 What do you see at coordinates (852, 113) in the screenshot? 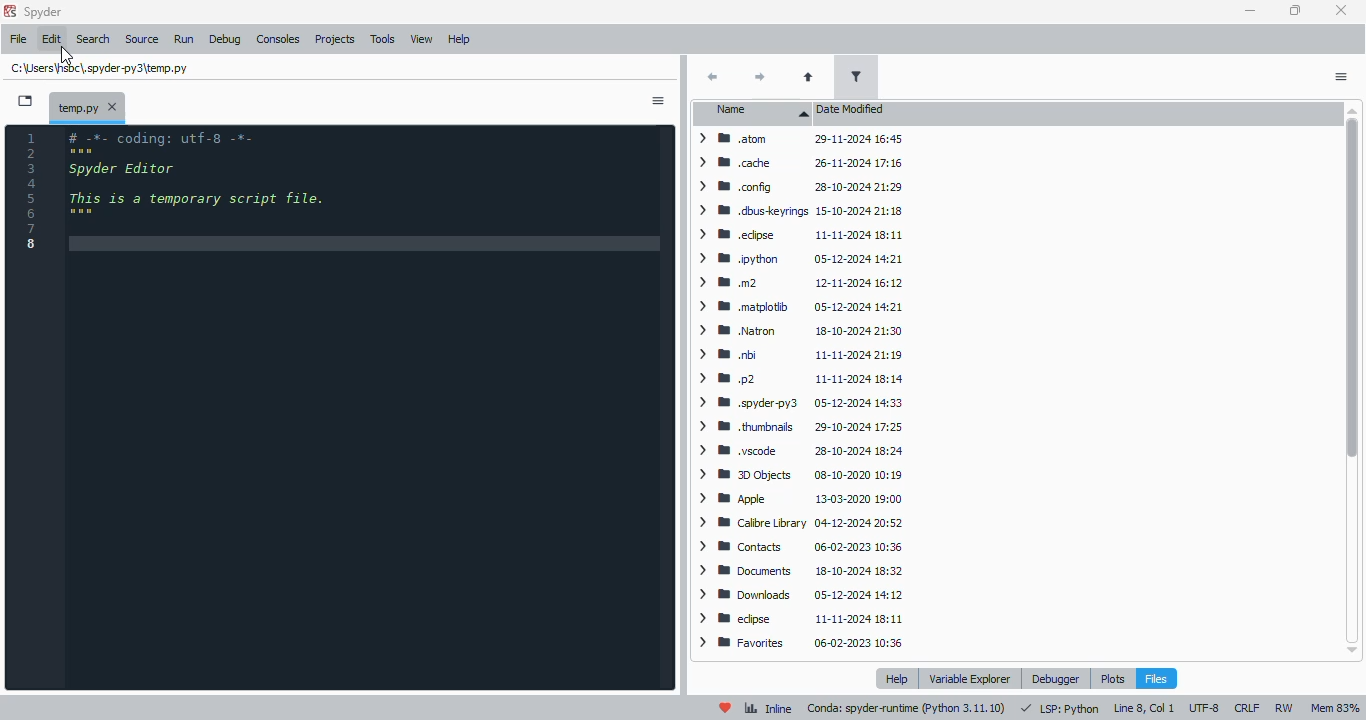
I see `date modified` at bounding box center [852, 113].